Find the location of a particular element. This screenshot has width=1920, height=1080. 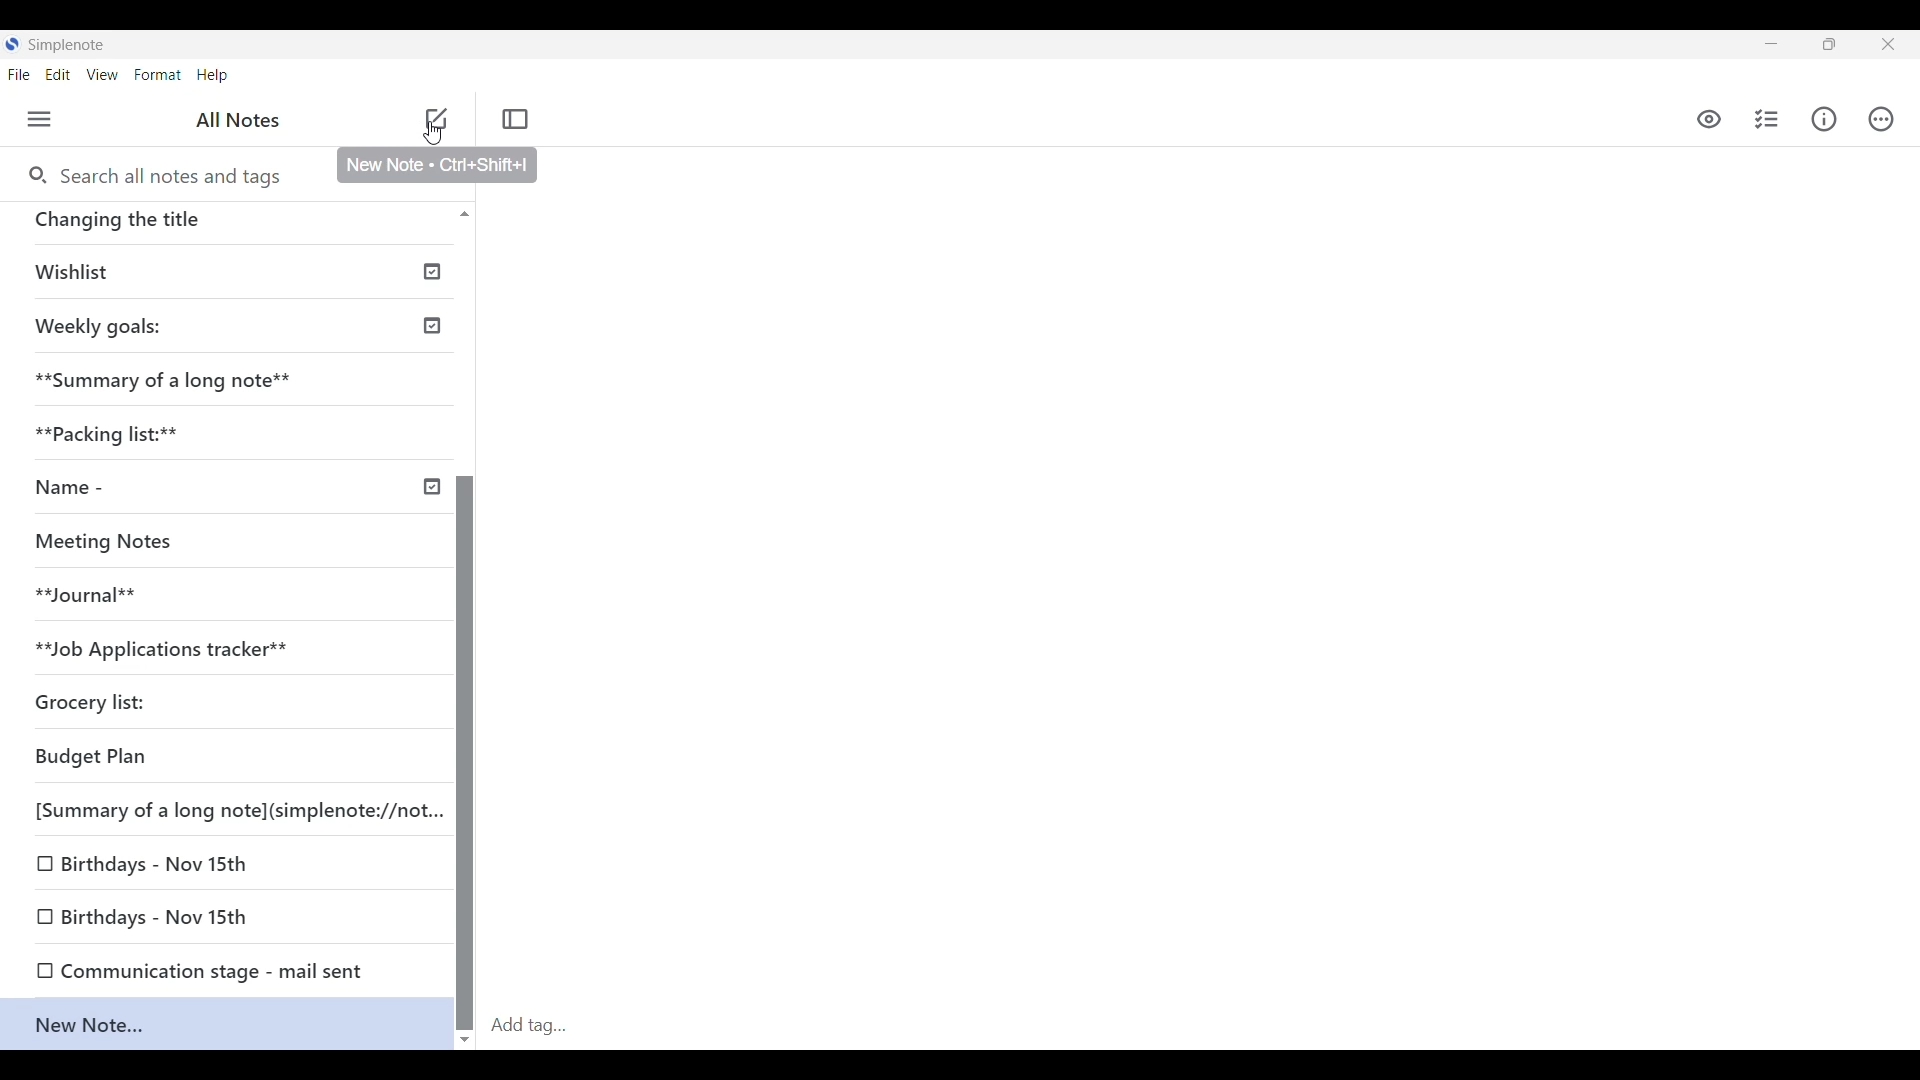

Preview markdown is located at coordinates (1709, 120).